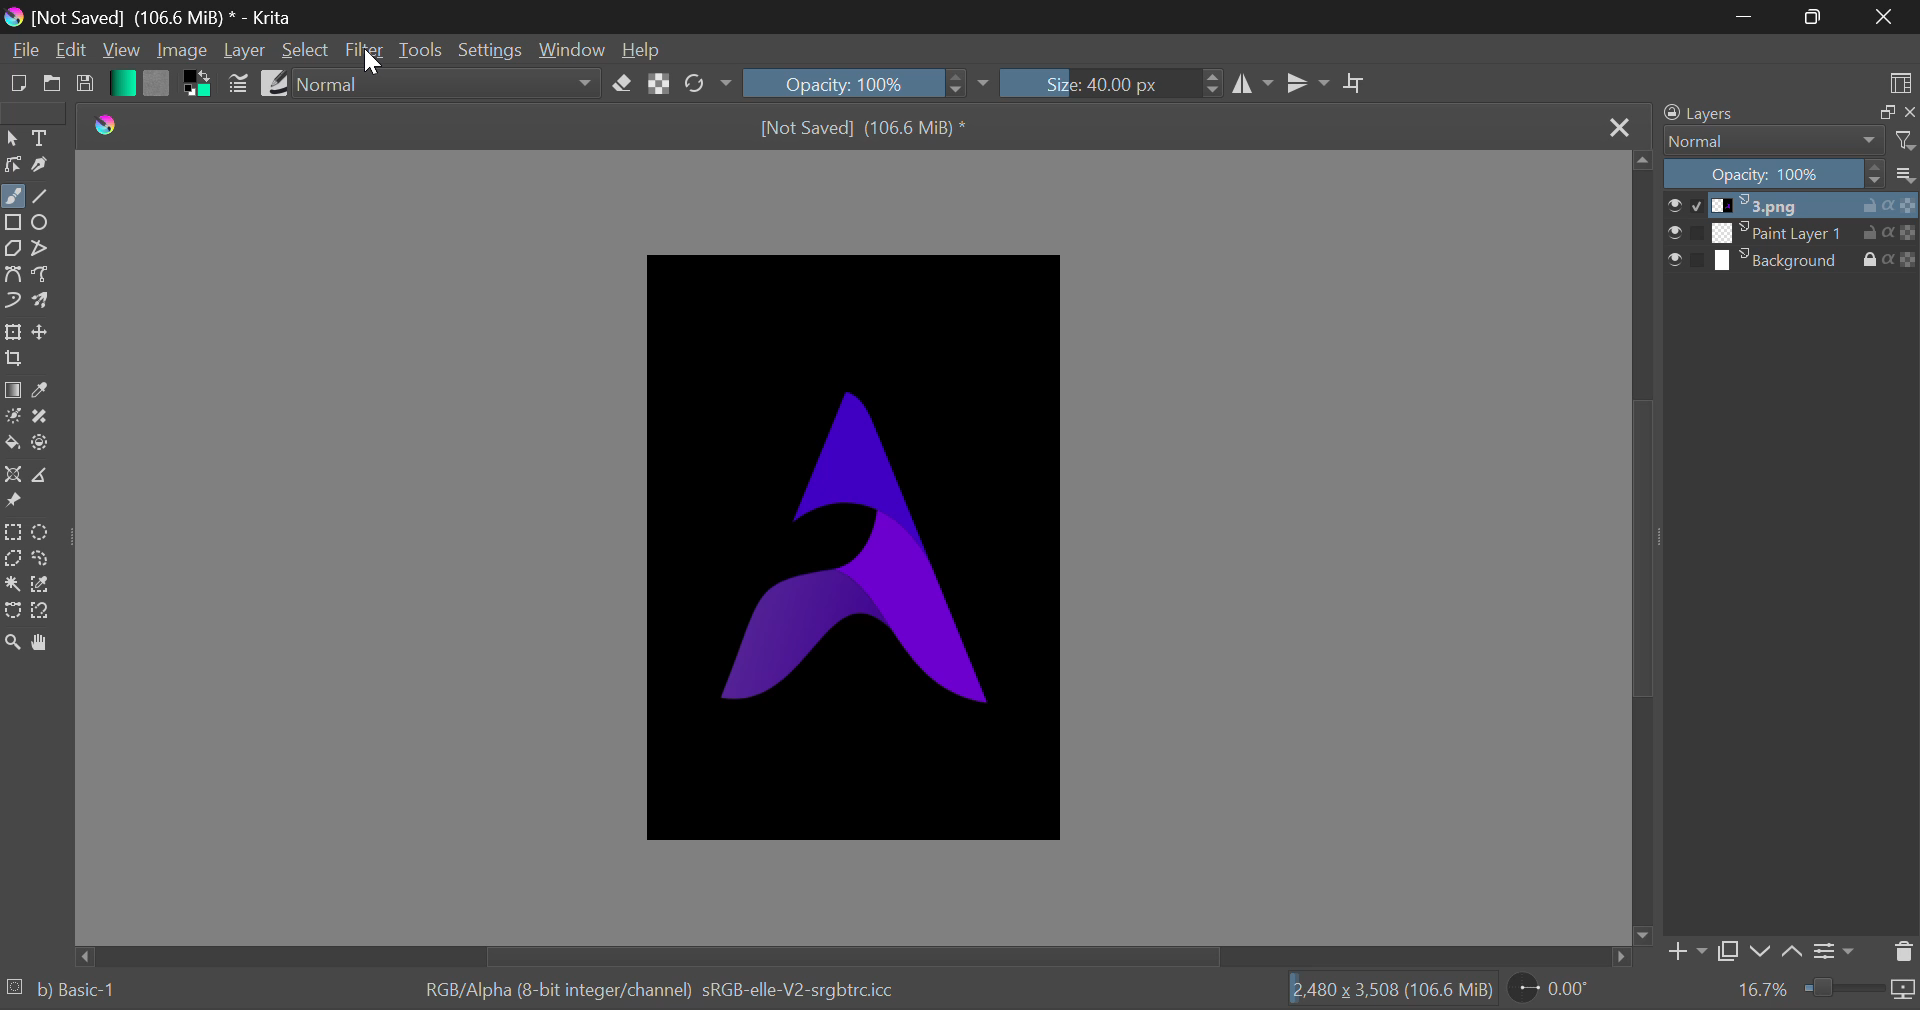 The image size is (1920, 1010). What do you see at coordinates (13, 390) in the screenshot?
I see `Gradient Fill` at bounding box center [13, 390].